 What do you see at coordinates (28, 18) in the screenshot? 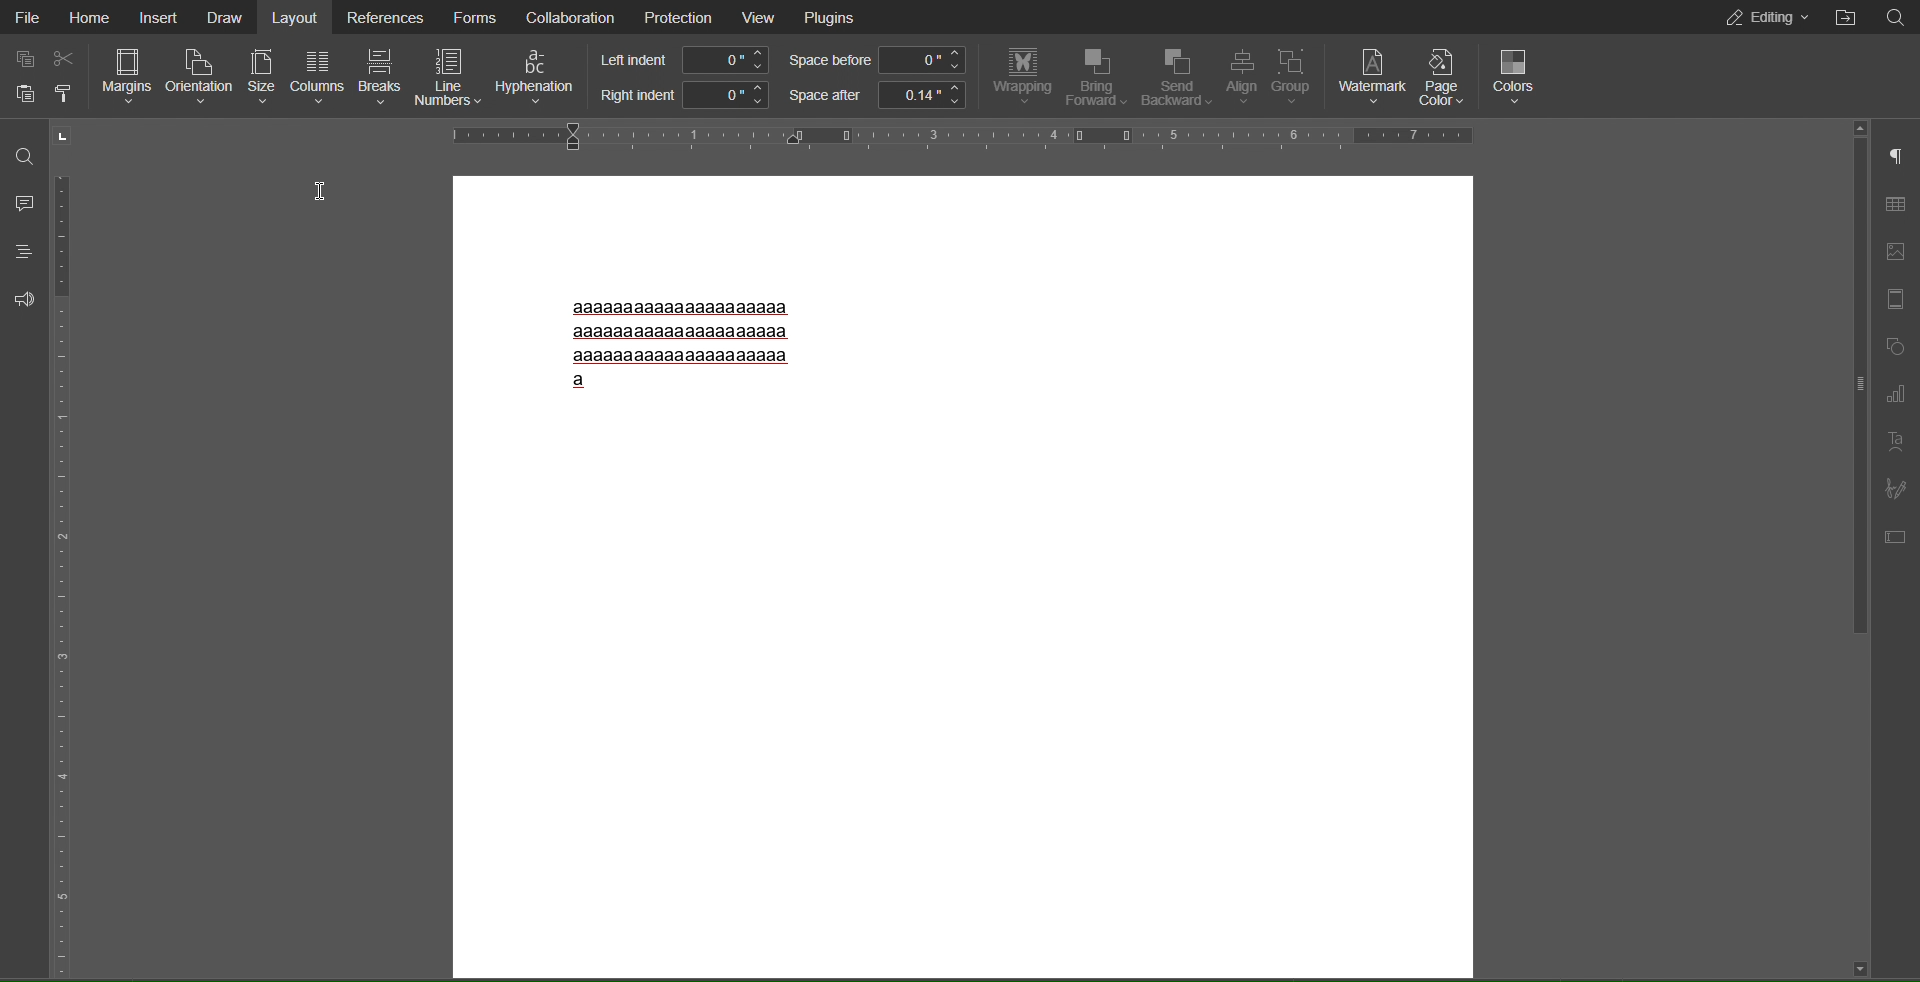
I see `File` at bounding box center [28, 18].